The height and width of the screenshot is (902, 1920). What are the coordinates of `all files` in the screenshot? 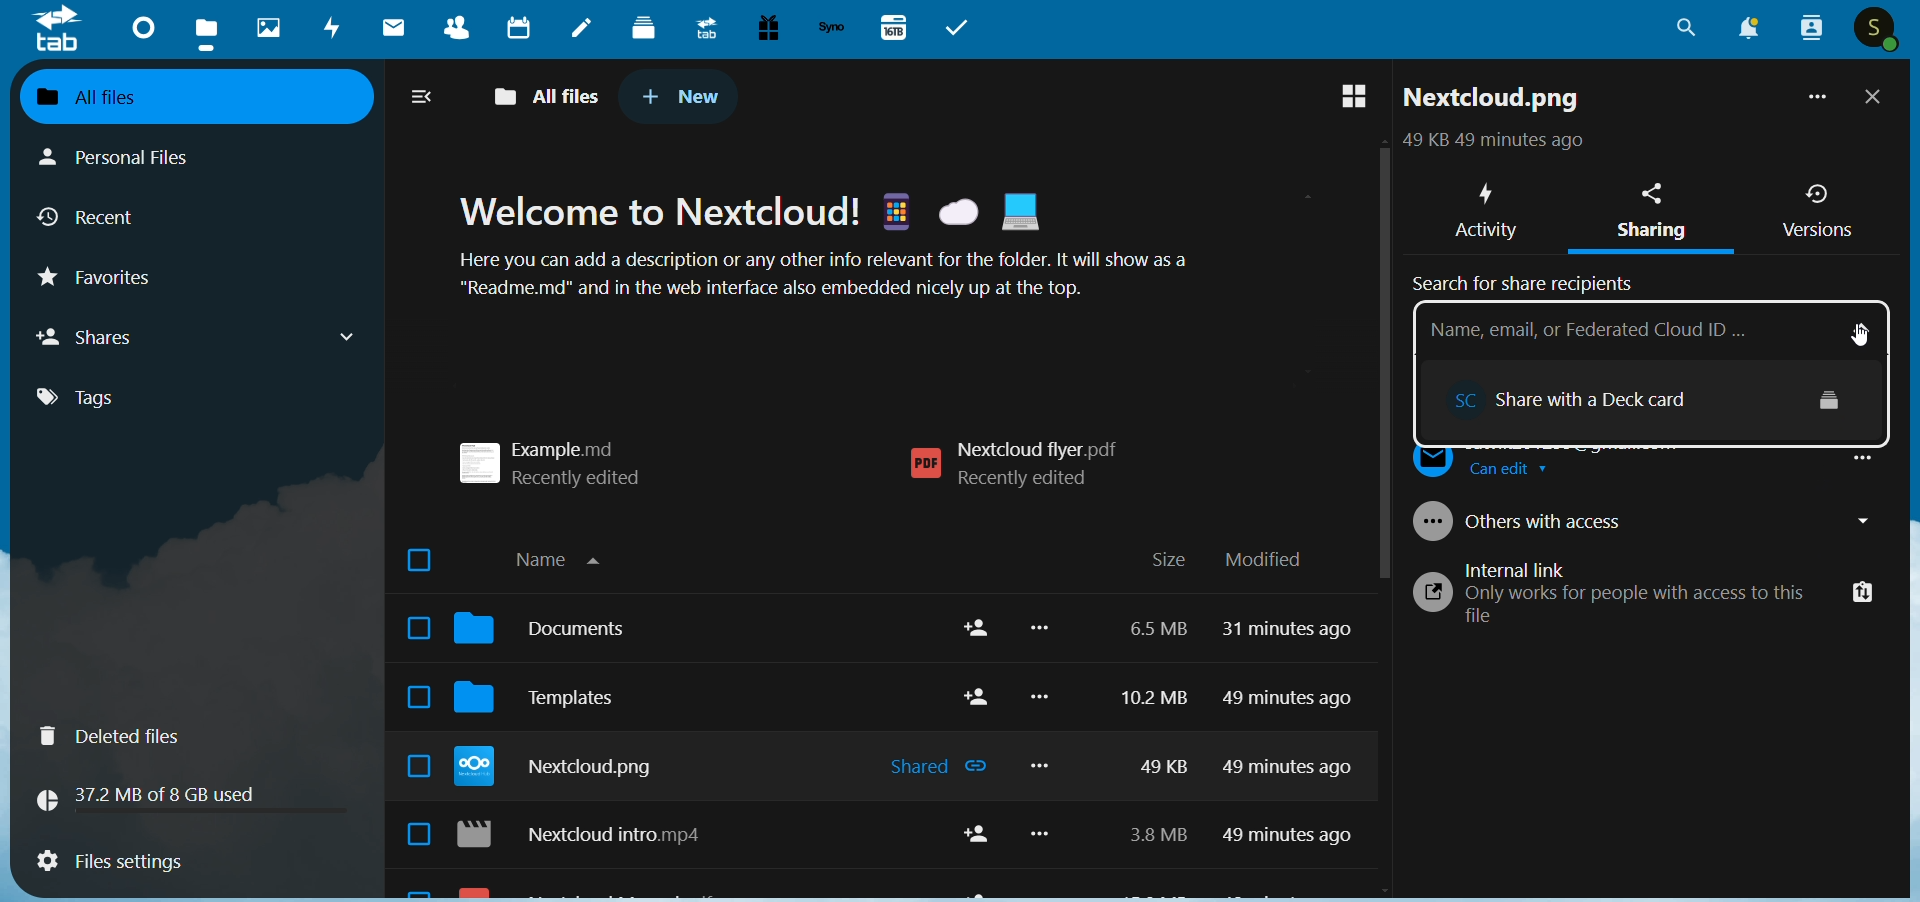 It's located at (551, 93).